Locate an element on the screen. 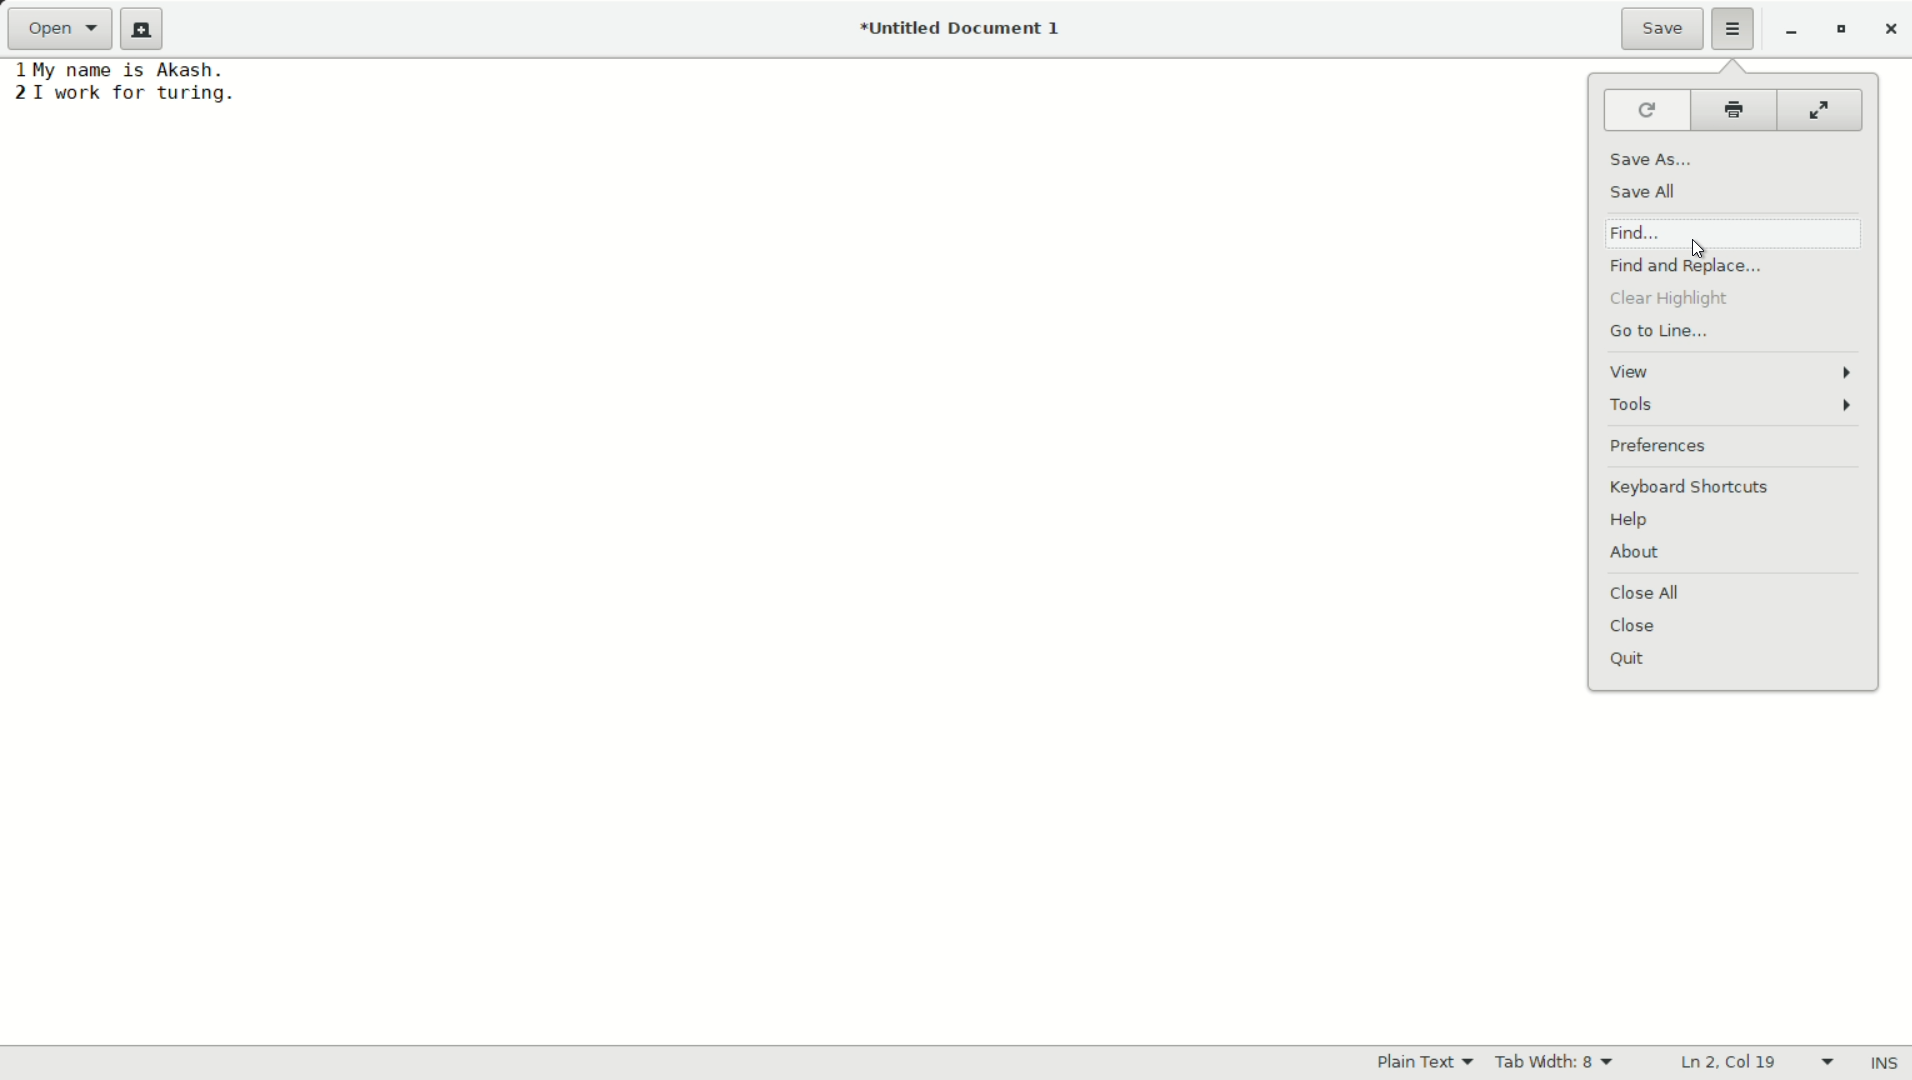 The width and height of the screenshot is (1912, 1080). minimize is located at coordinates (1793, 31).